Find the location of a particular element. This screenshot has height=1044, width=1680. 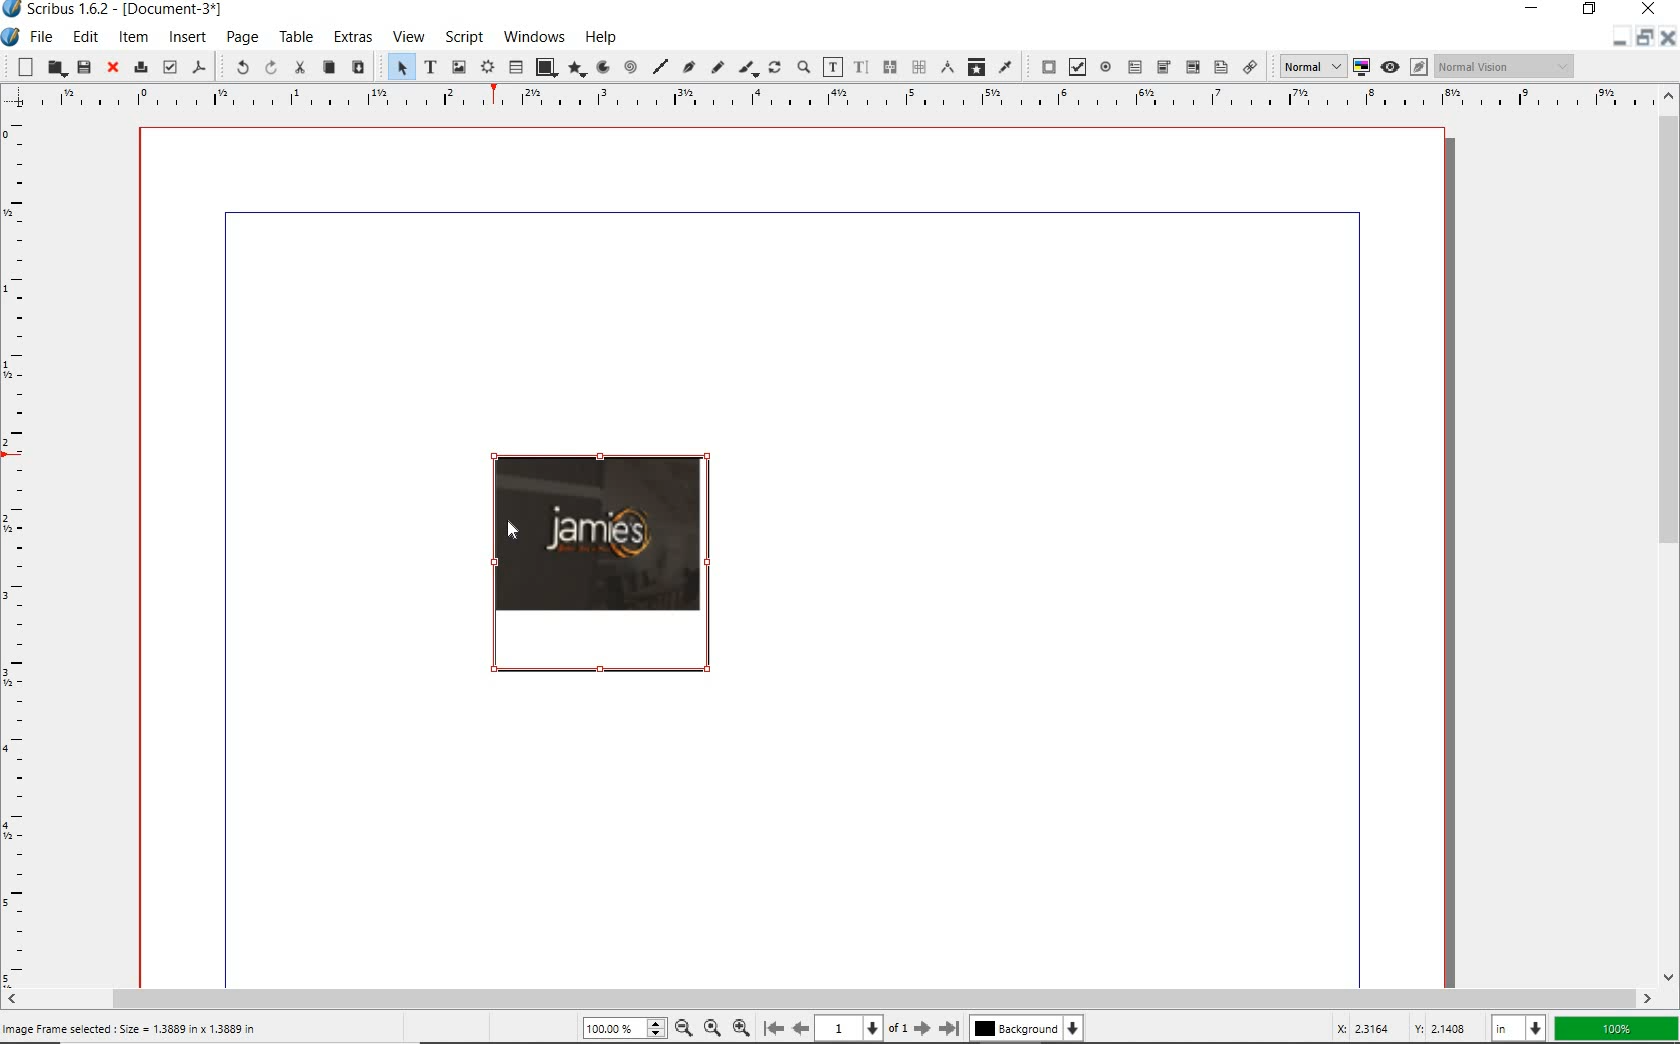

new is located at coordinates (24, 67).